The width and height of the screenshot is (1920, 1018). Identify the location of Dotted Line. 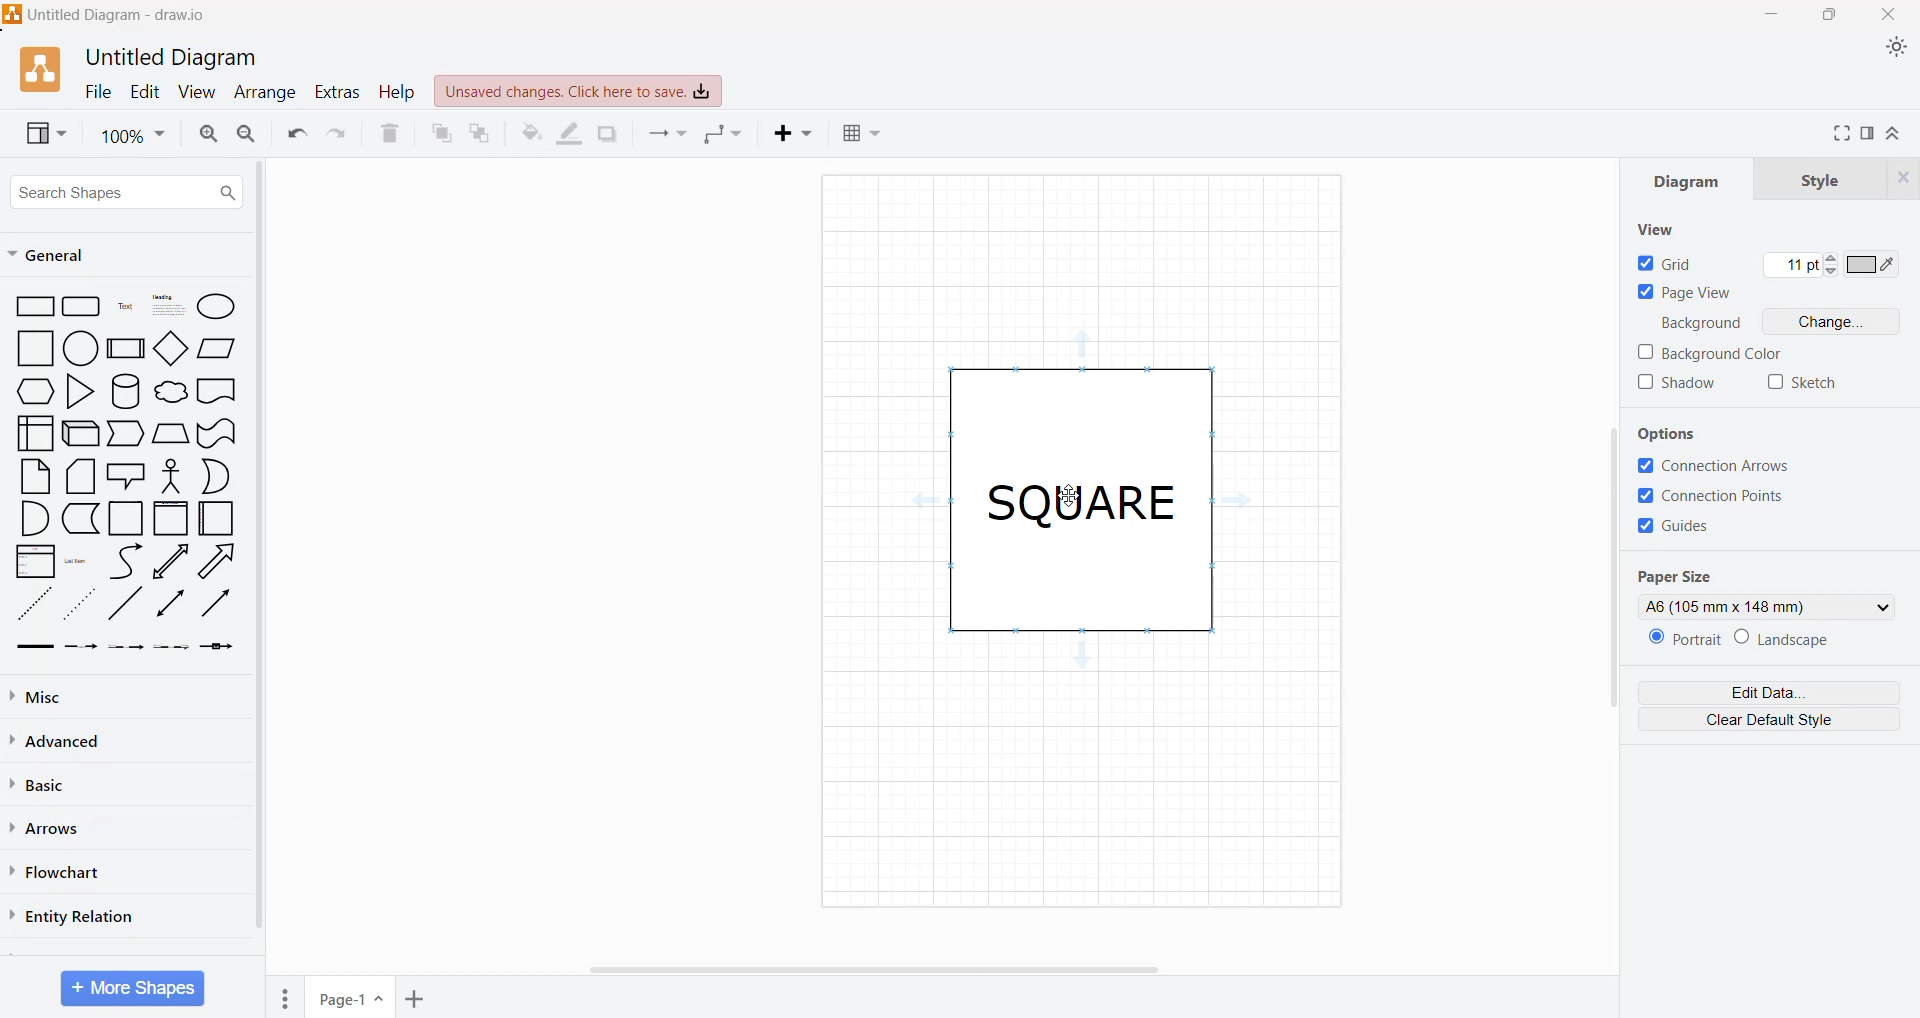
(32, 605).